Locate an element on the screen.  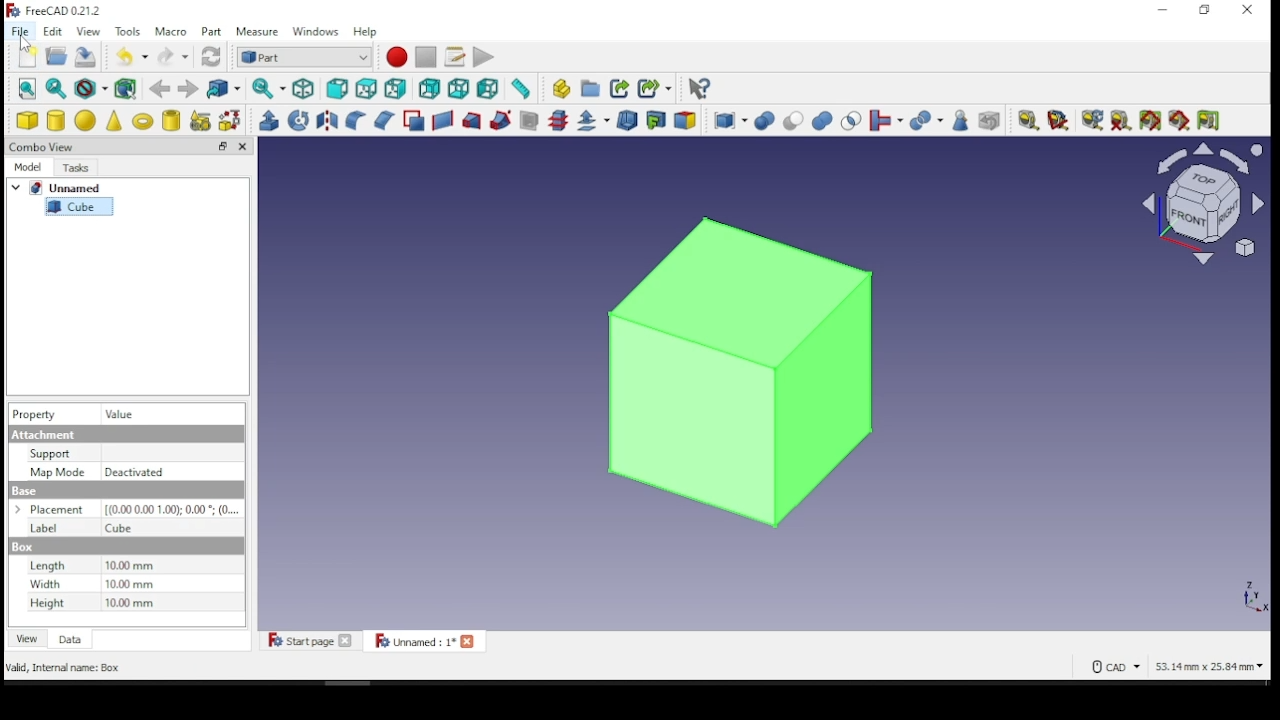
toggle all is located at coordinates (1150, 121).